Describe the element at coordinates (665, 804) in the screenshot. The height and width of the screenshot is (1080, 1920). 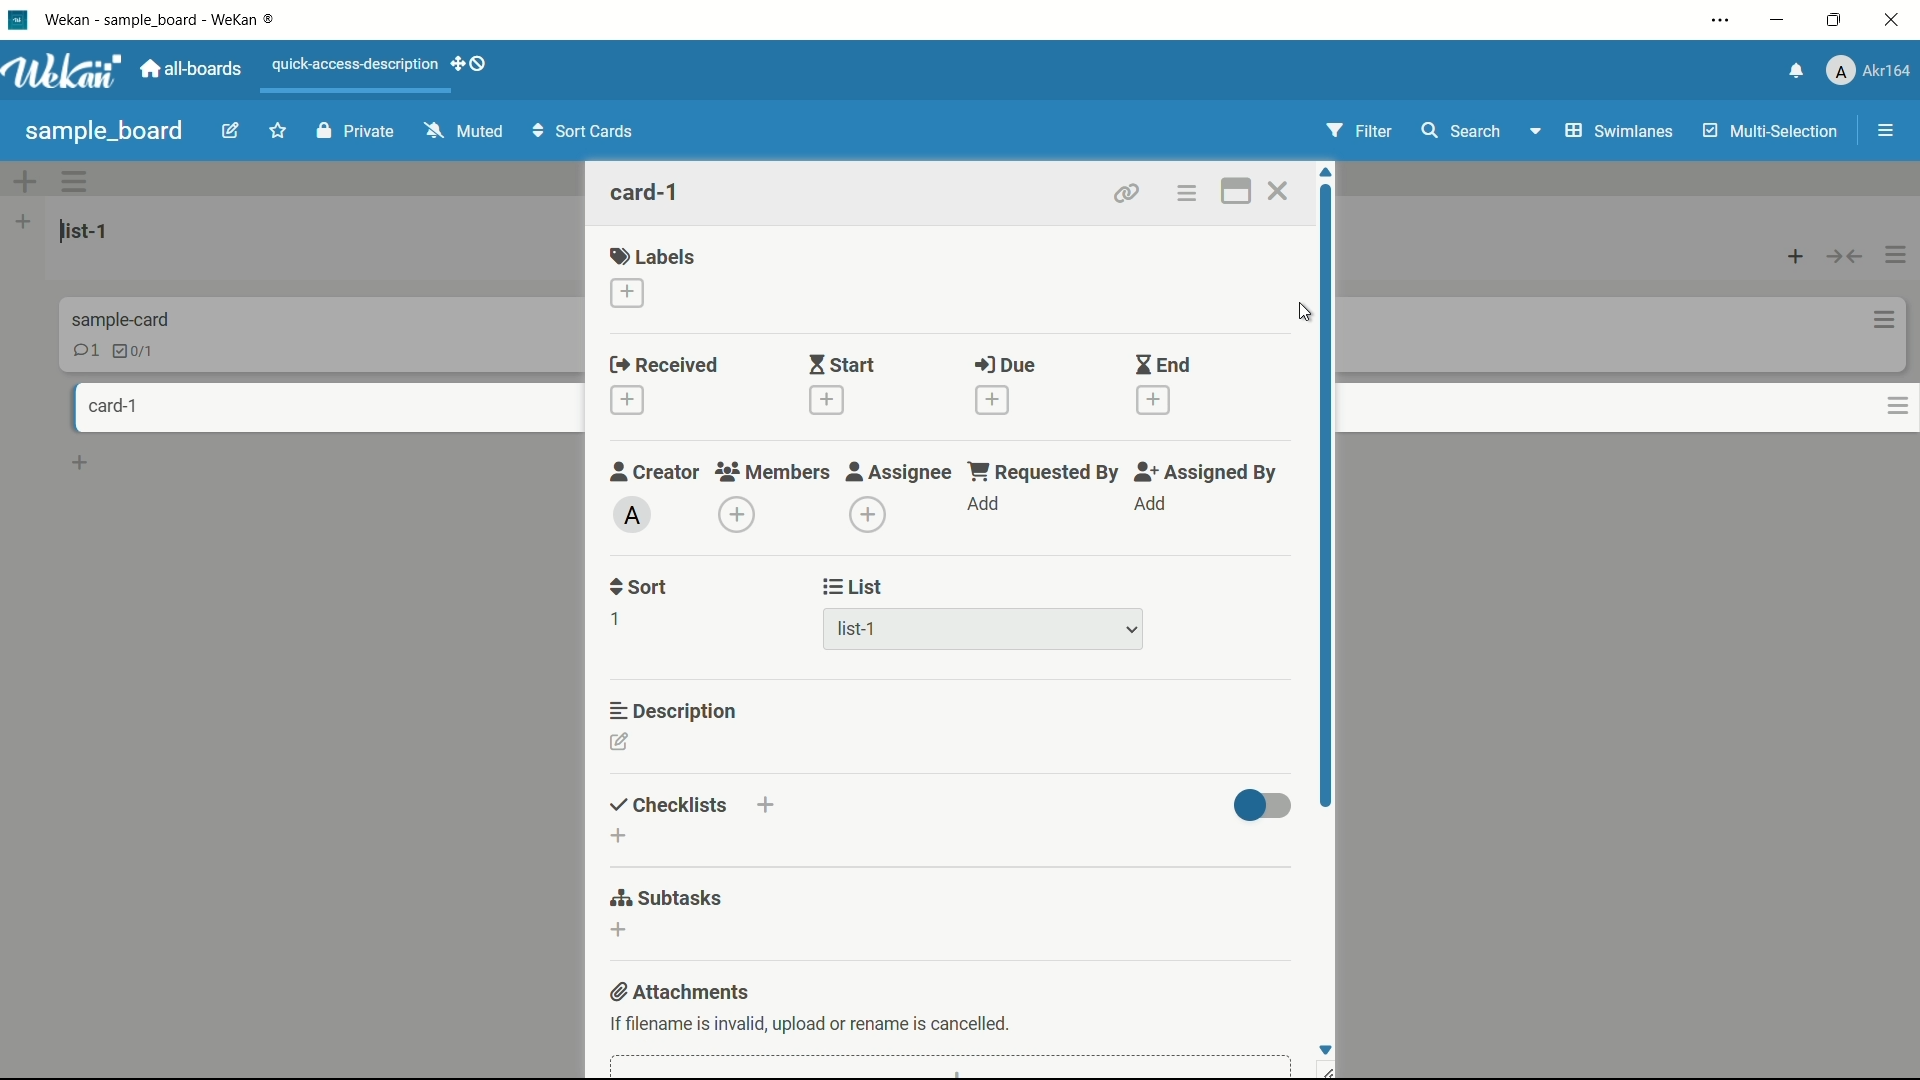
I see `checklists` at that location.